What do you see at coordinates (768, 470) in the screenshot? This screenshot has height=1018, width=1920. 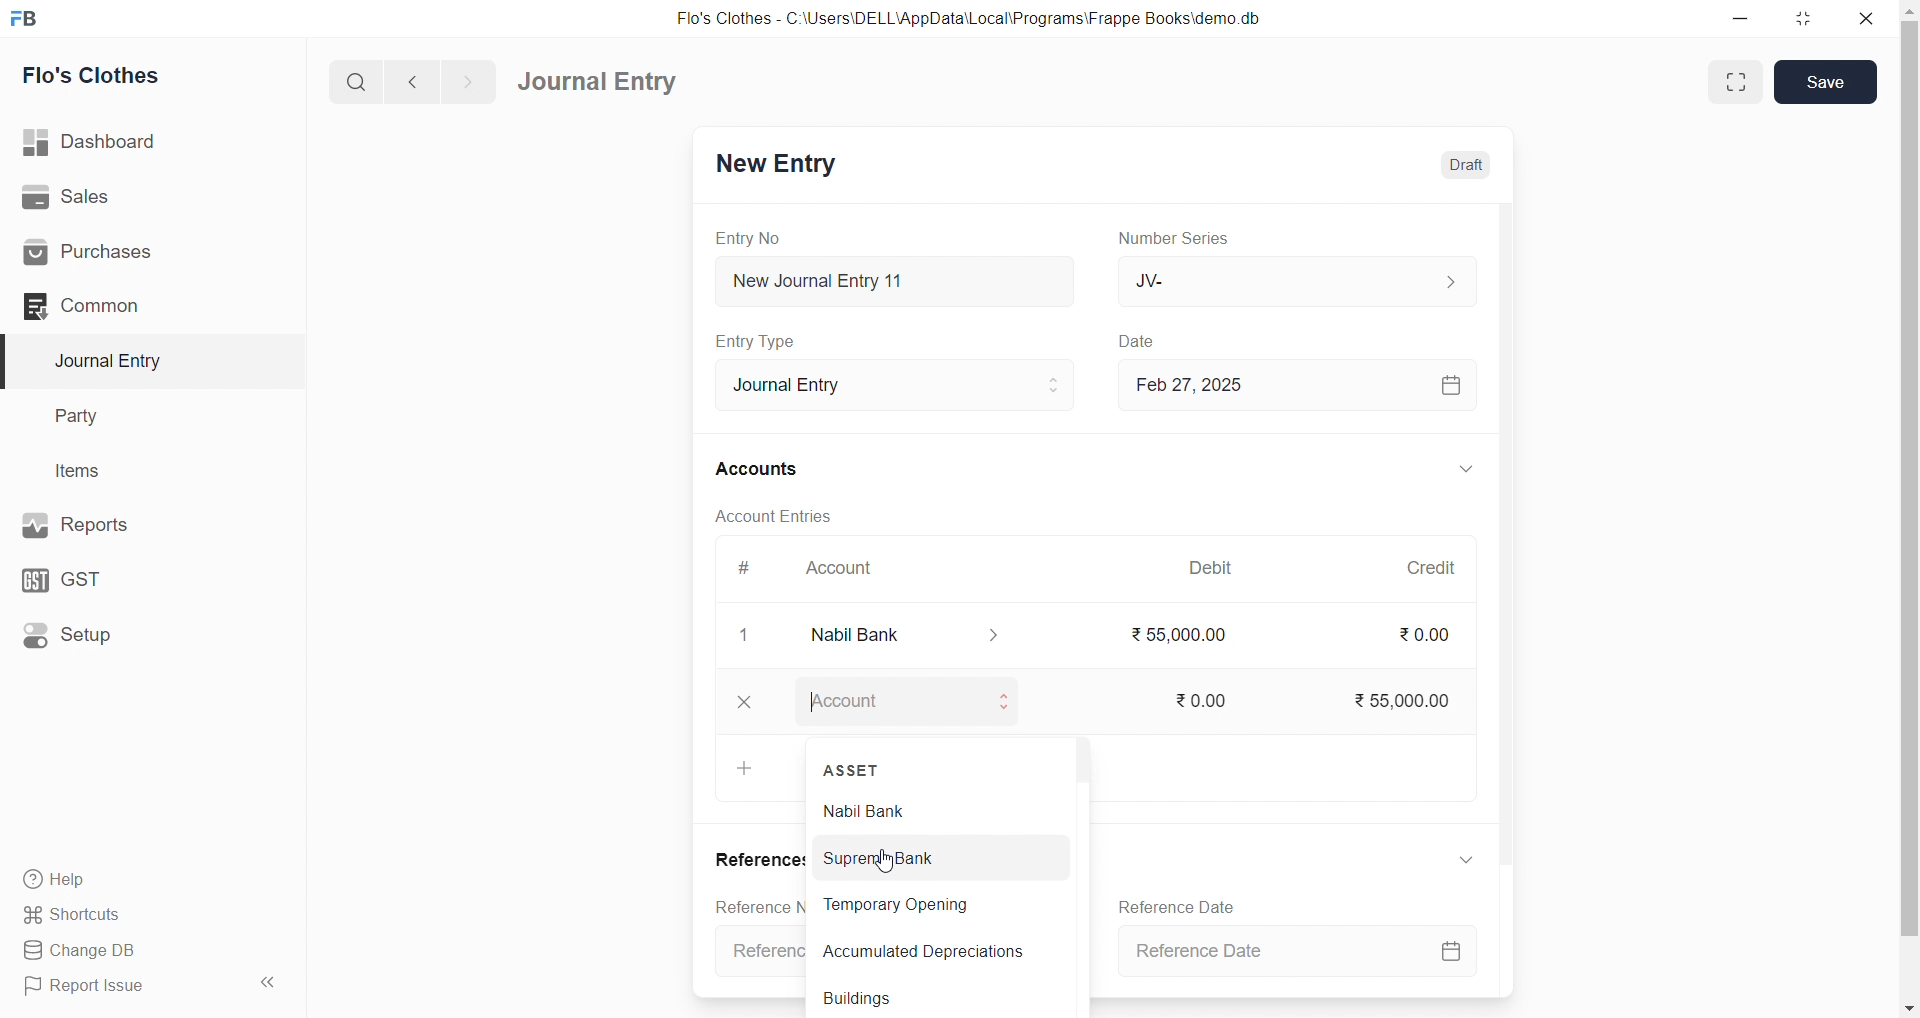 I see `Accounts` at bounding box center [768, 470].